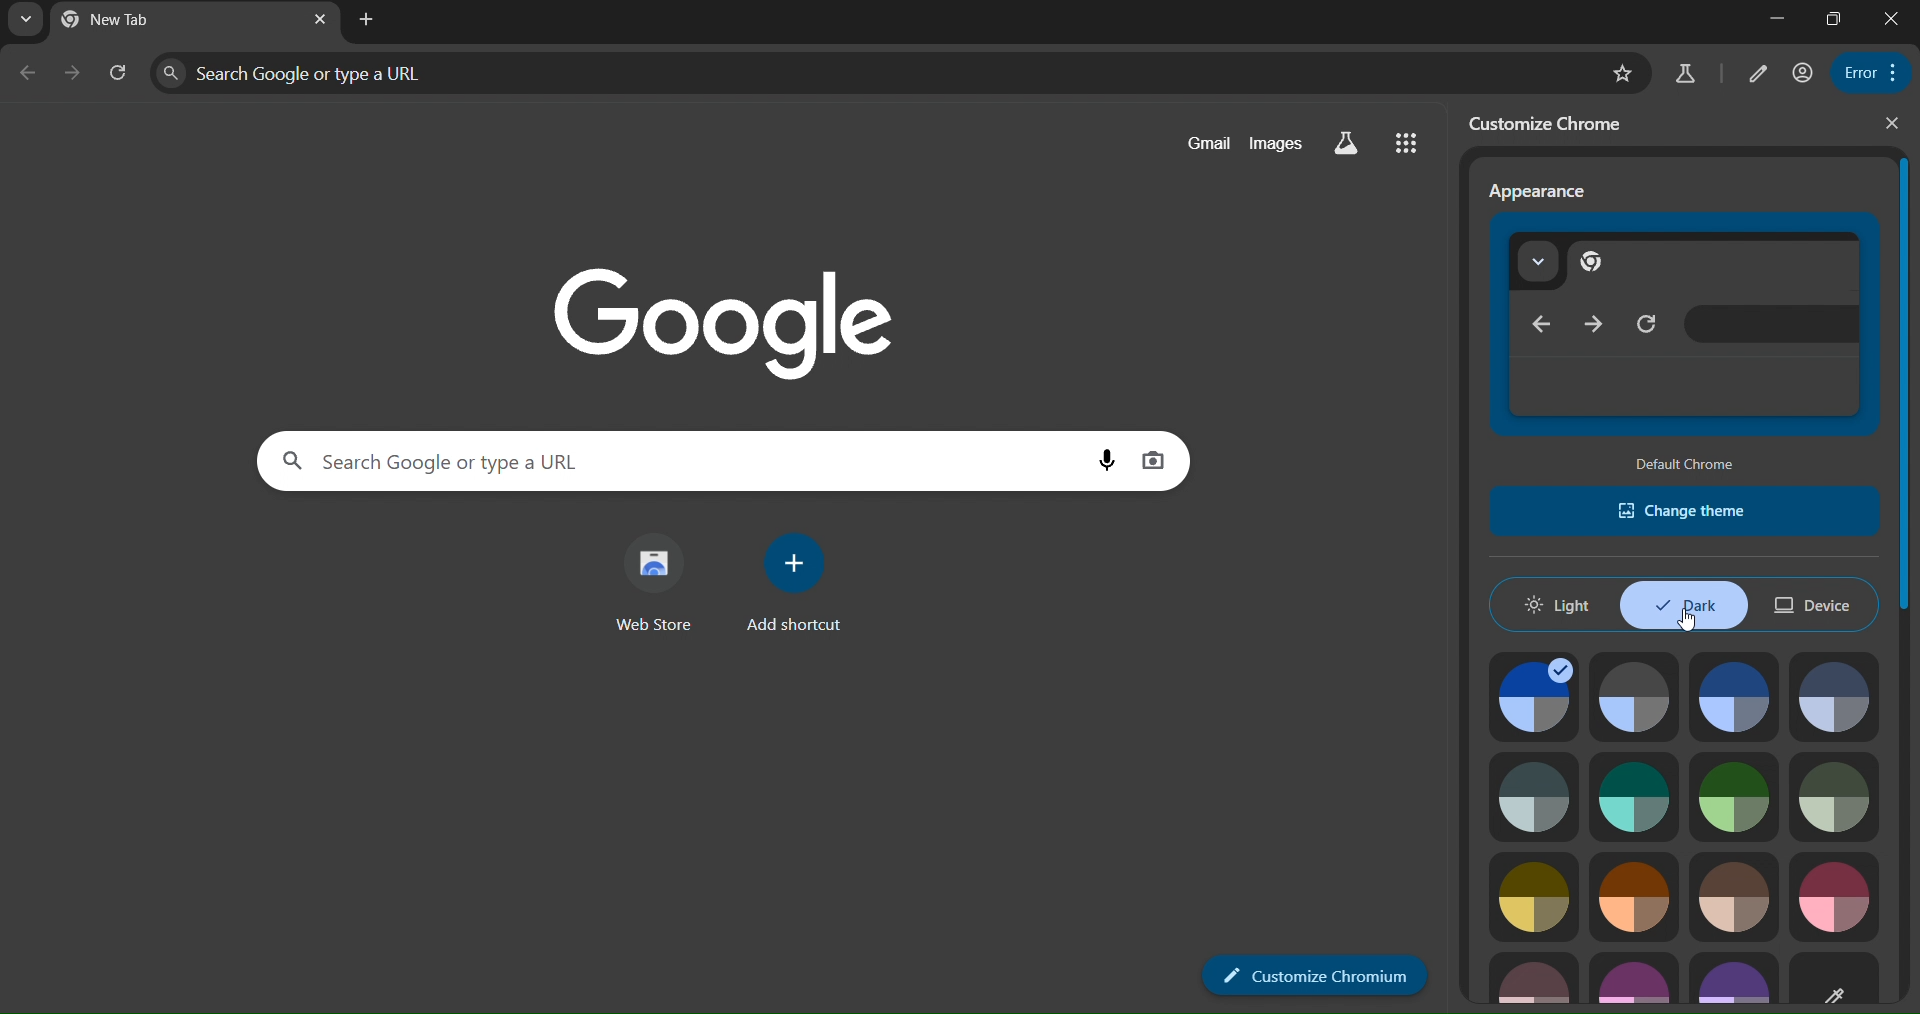 The height and width of the screenshot is (1014, 1920). What do you see at coordinates (112, 18) in the screenshot?
I see `current tab` at bounding box center [112, 18].